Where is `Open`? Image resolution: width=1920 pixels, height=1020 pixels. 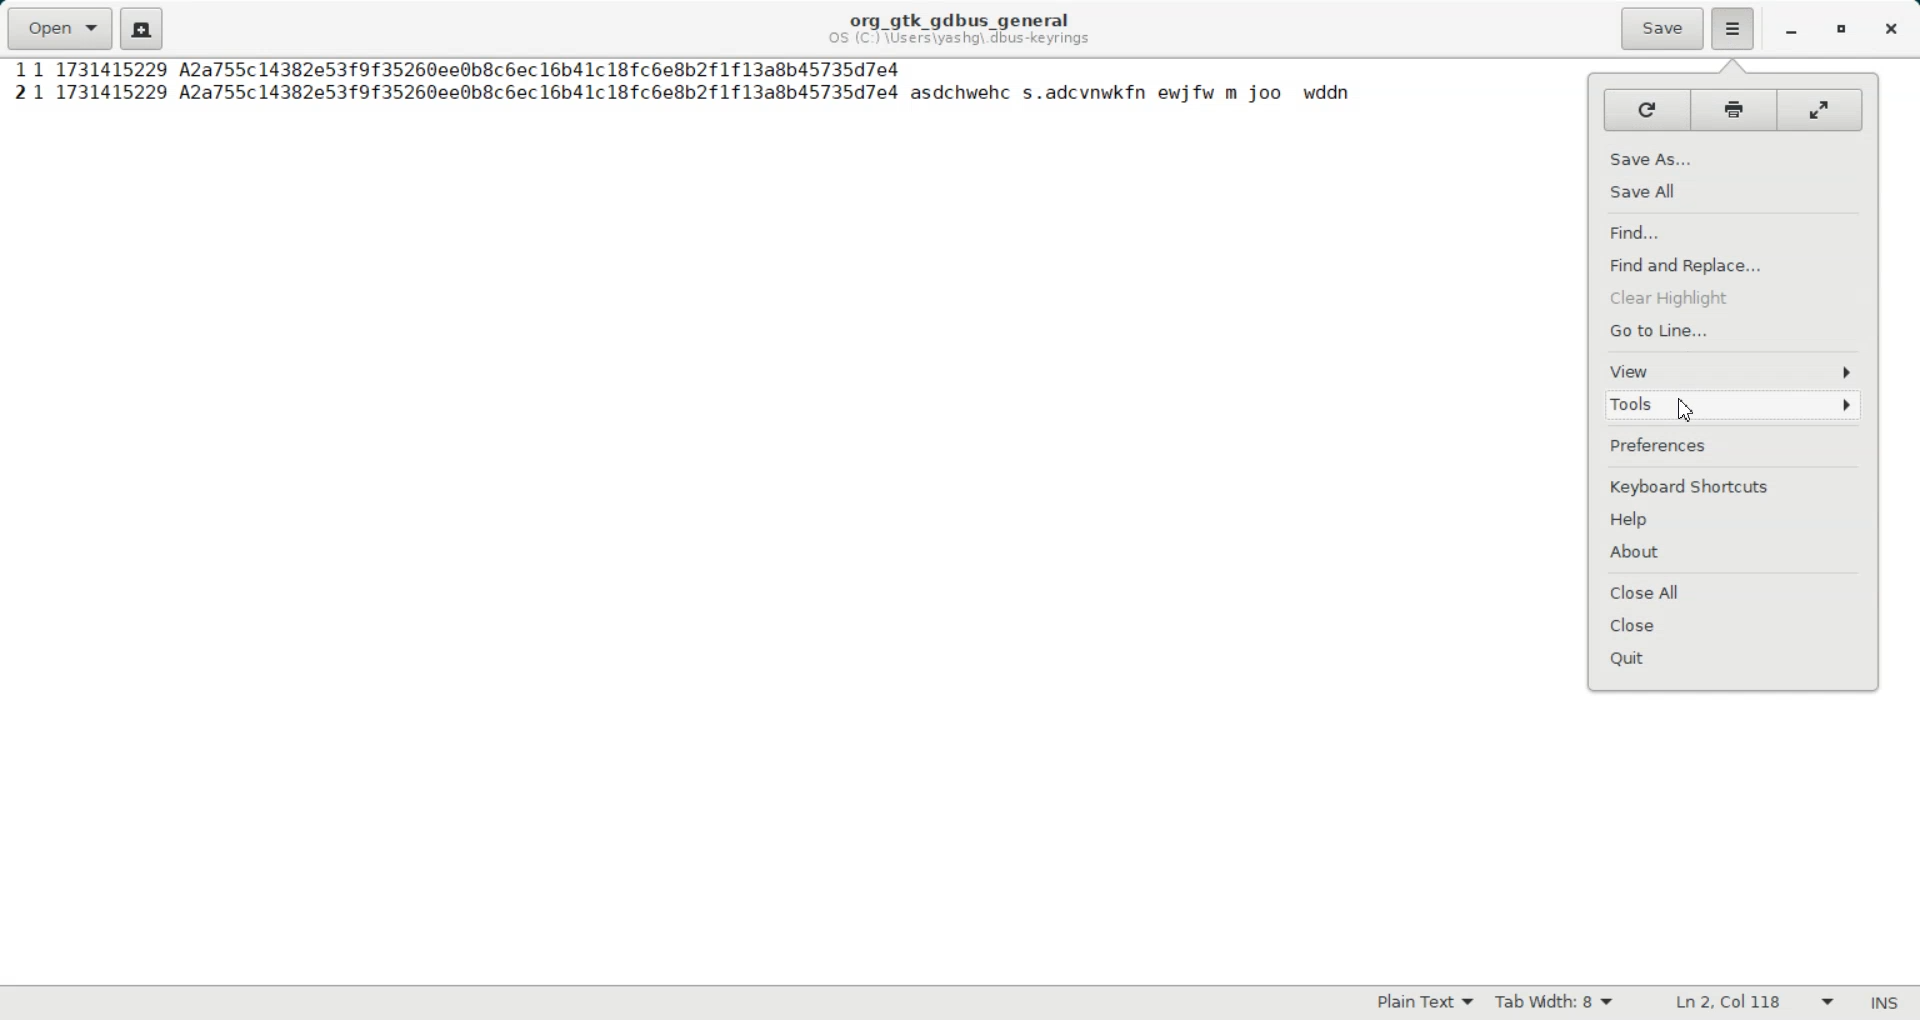 Open is located at coordinates (59, 26).